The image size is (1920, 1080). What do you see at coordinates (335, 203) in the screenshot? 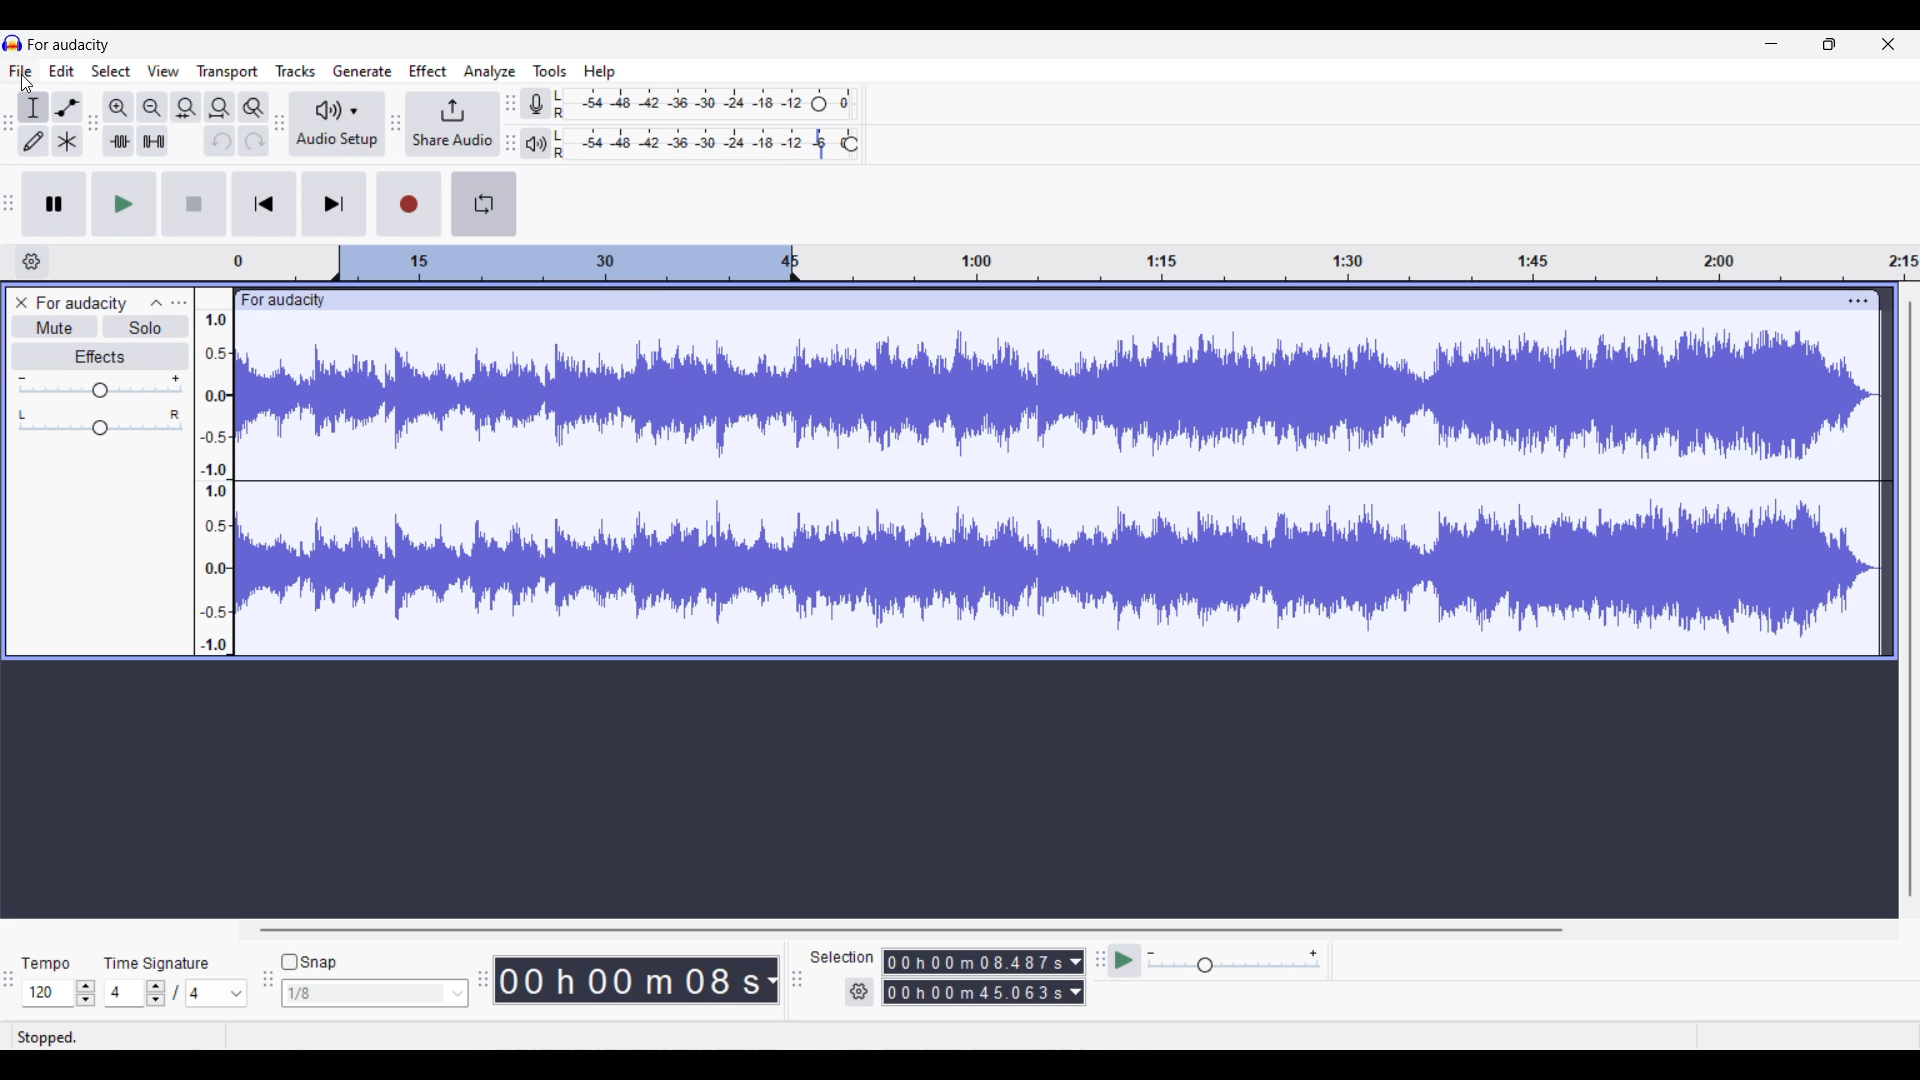
I see `Skip/Select to end` at bounding box center [335, 203].